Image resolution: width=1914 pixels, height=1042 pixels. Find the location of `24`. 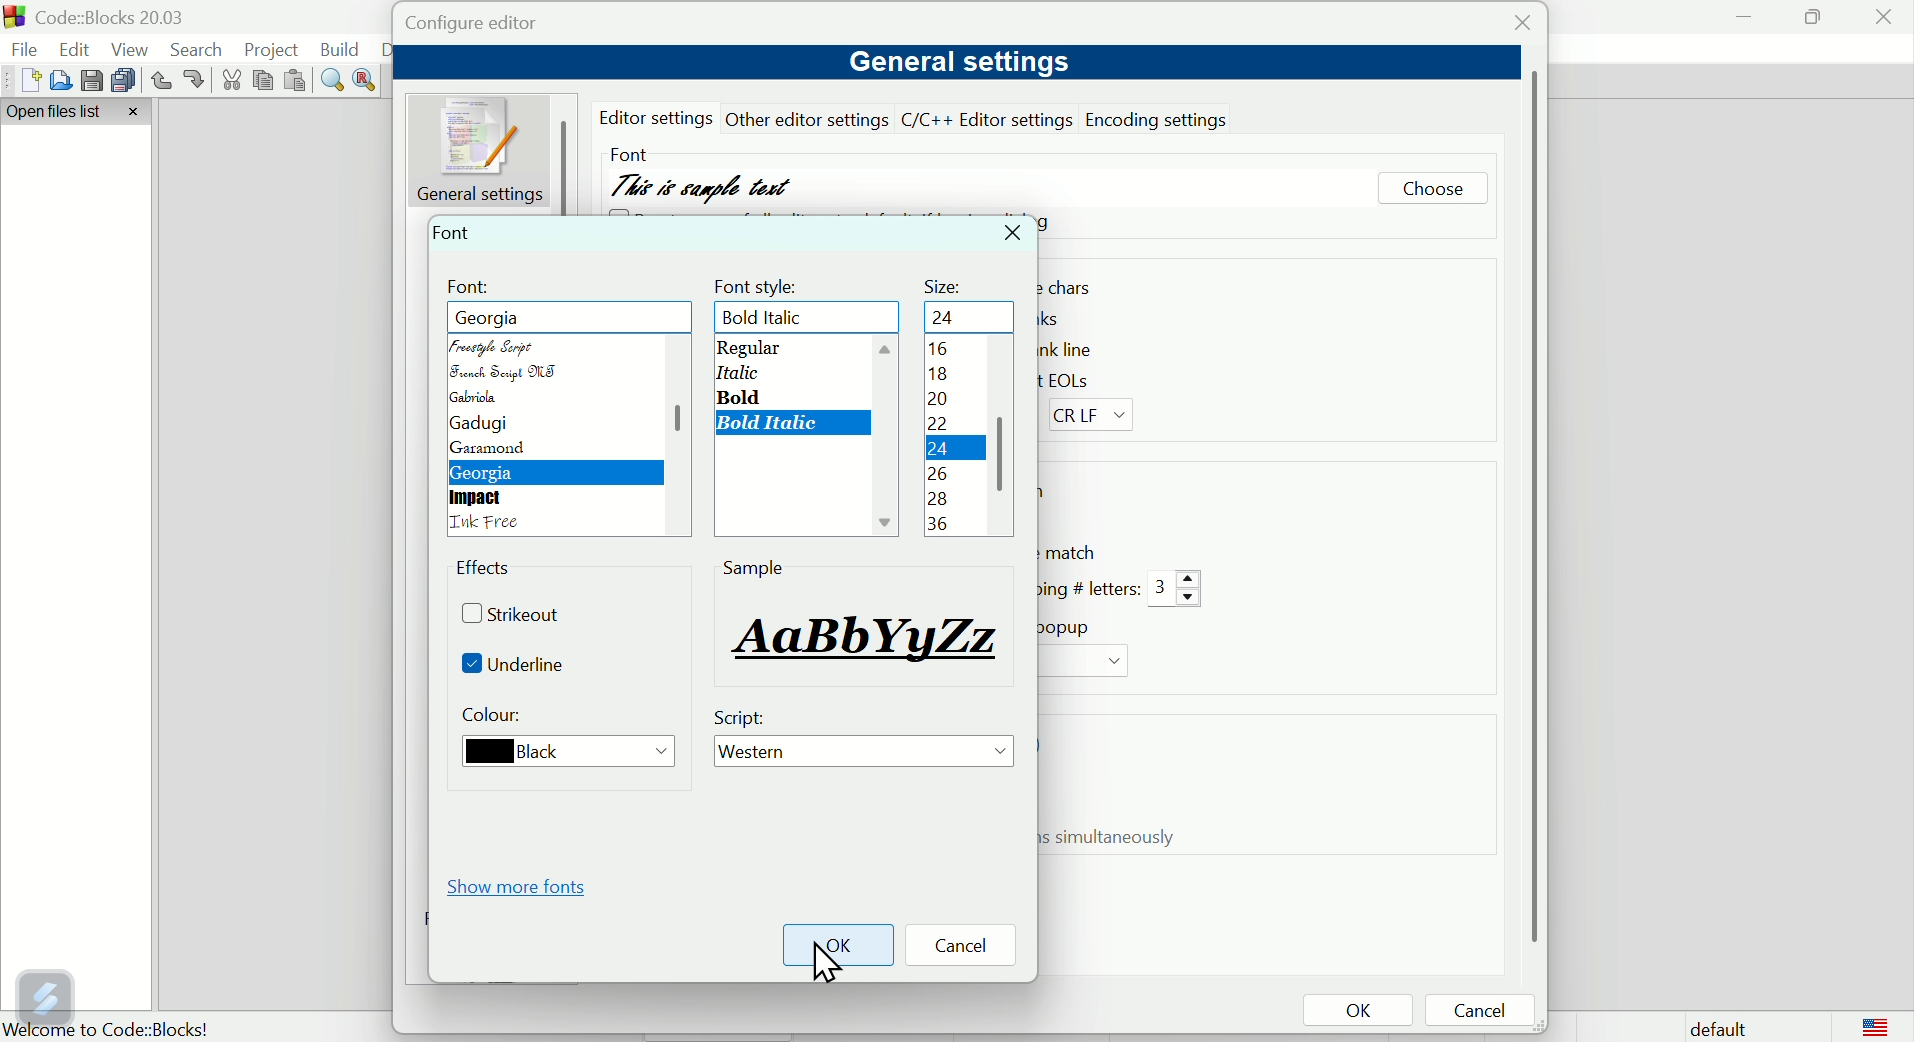

24 is located at coordinates (936, 452).